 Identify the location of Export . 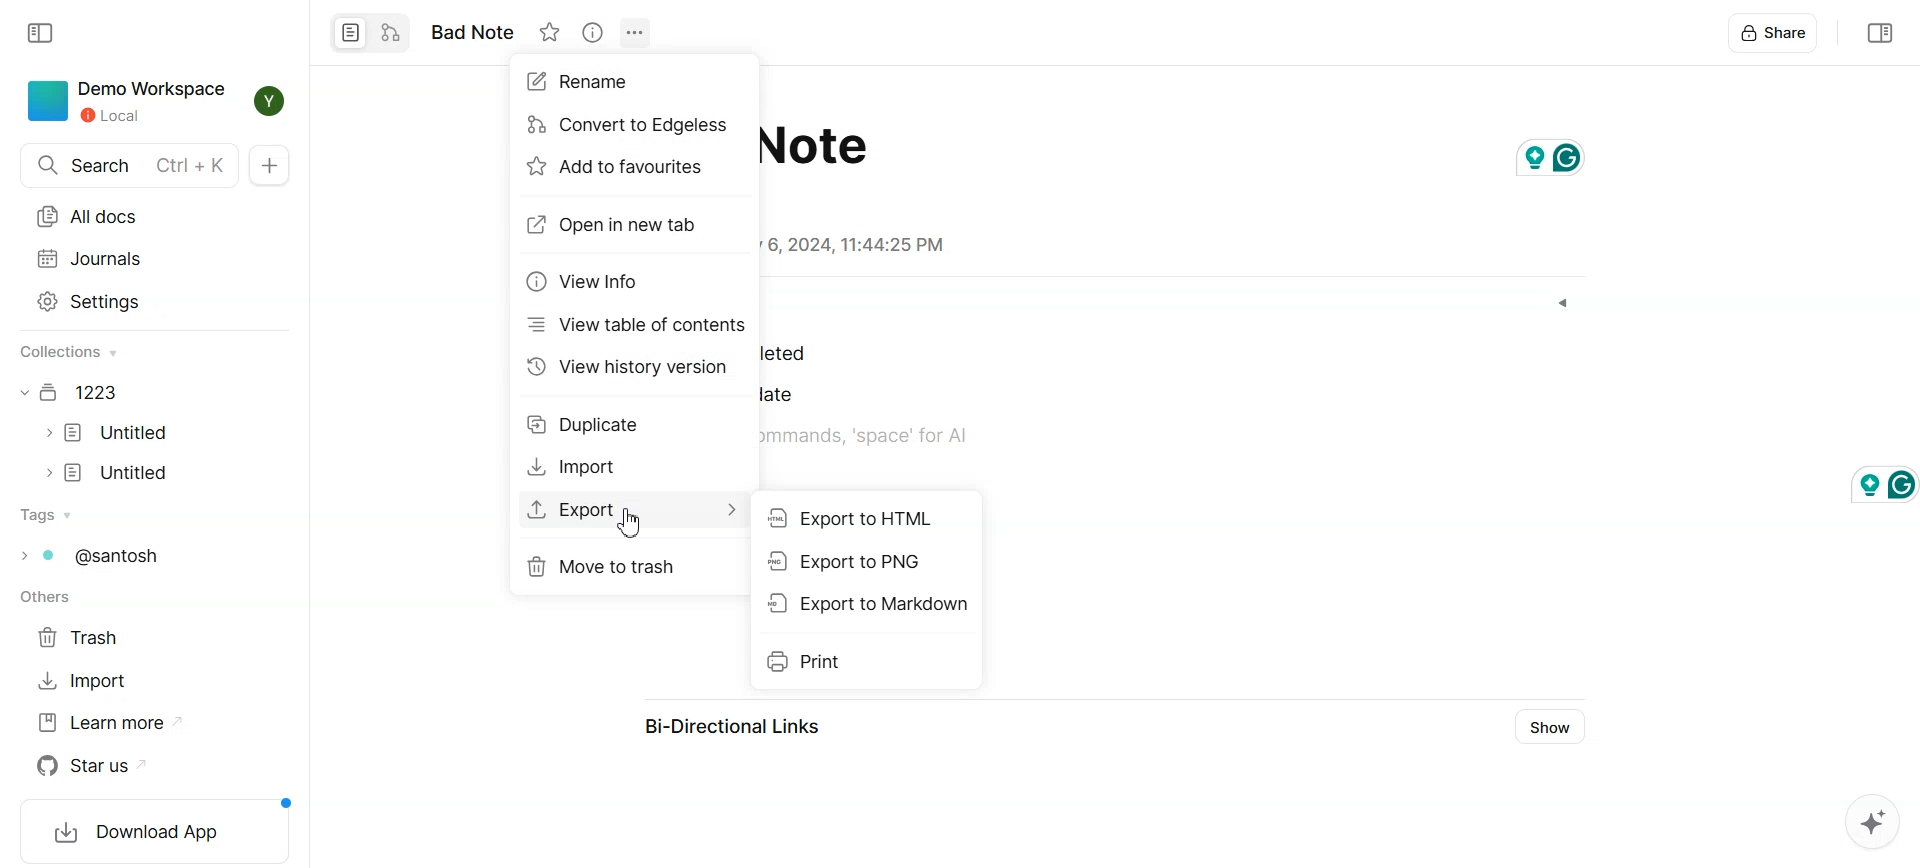
(634, 509).